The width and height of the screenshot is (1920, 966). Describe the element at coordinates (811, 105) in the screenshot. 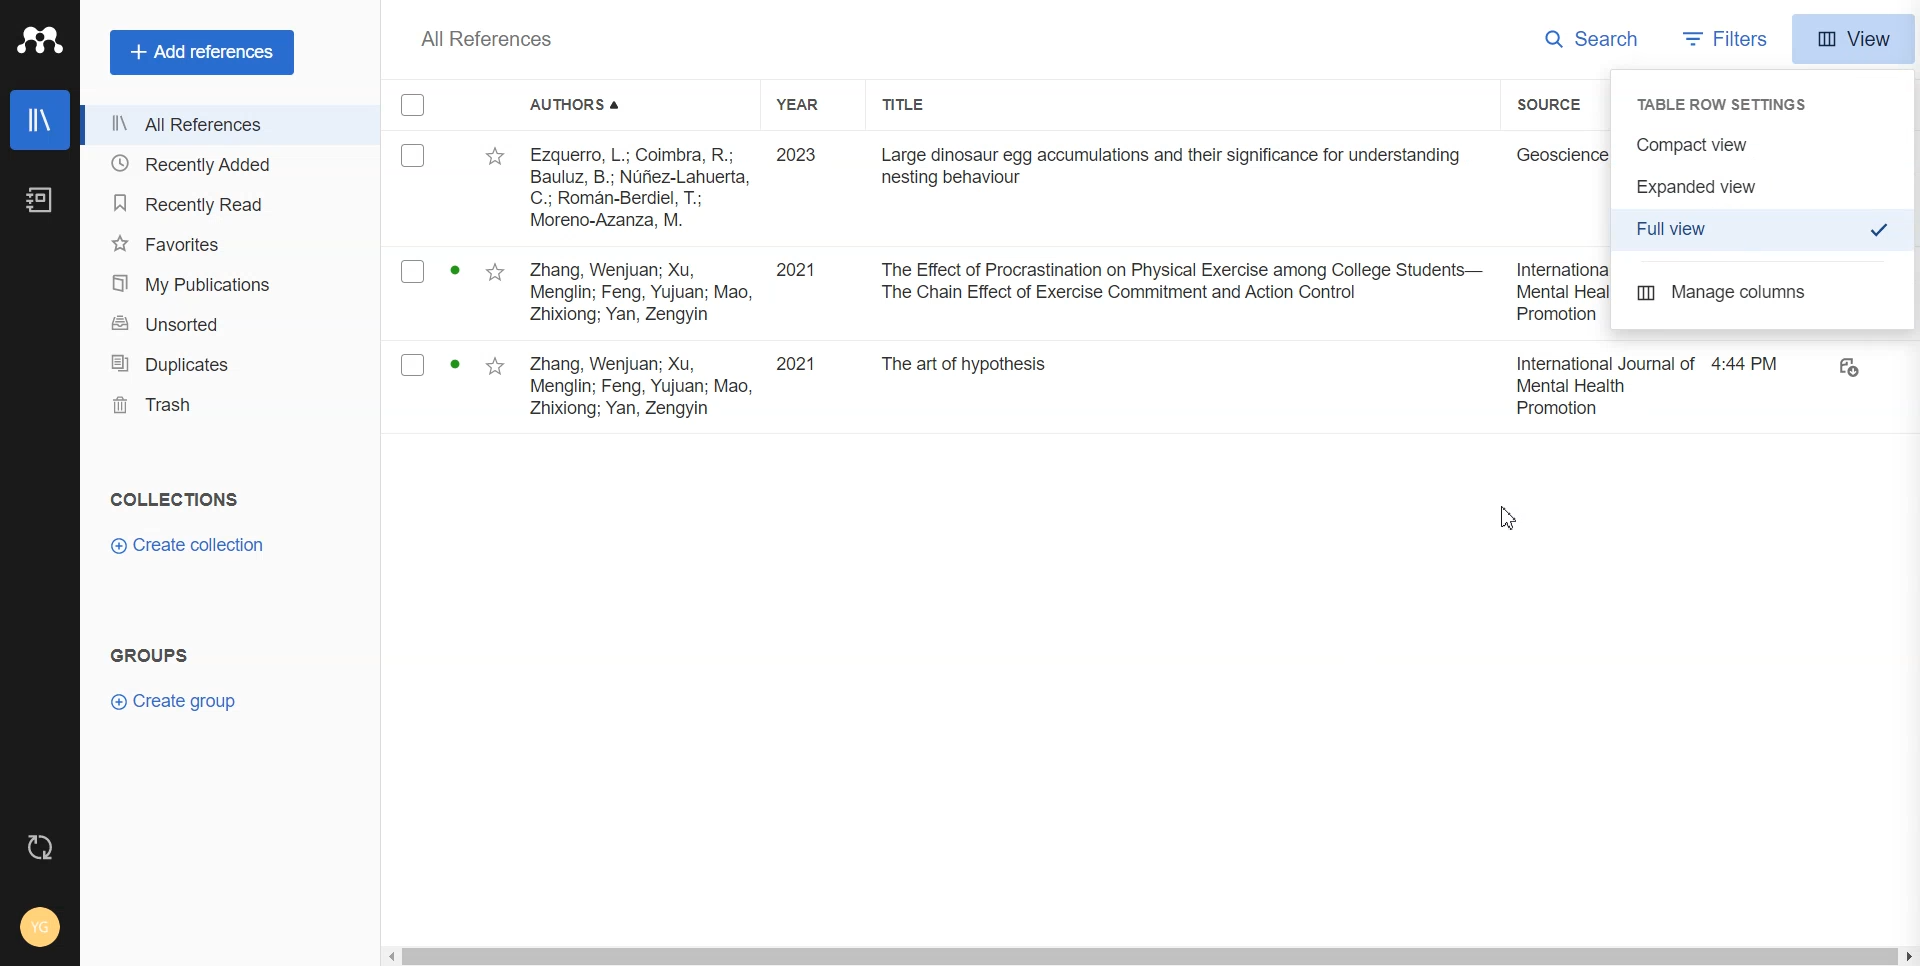

I see `Year` at that location.